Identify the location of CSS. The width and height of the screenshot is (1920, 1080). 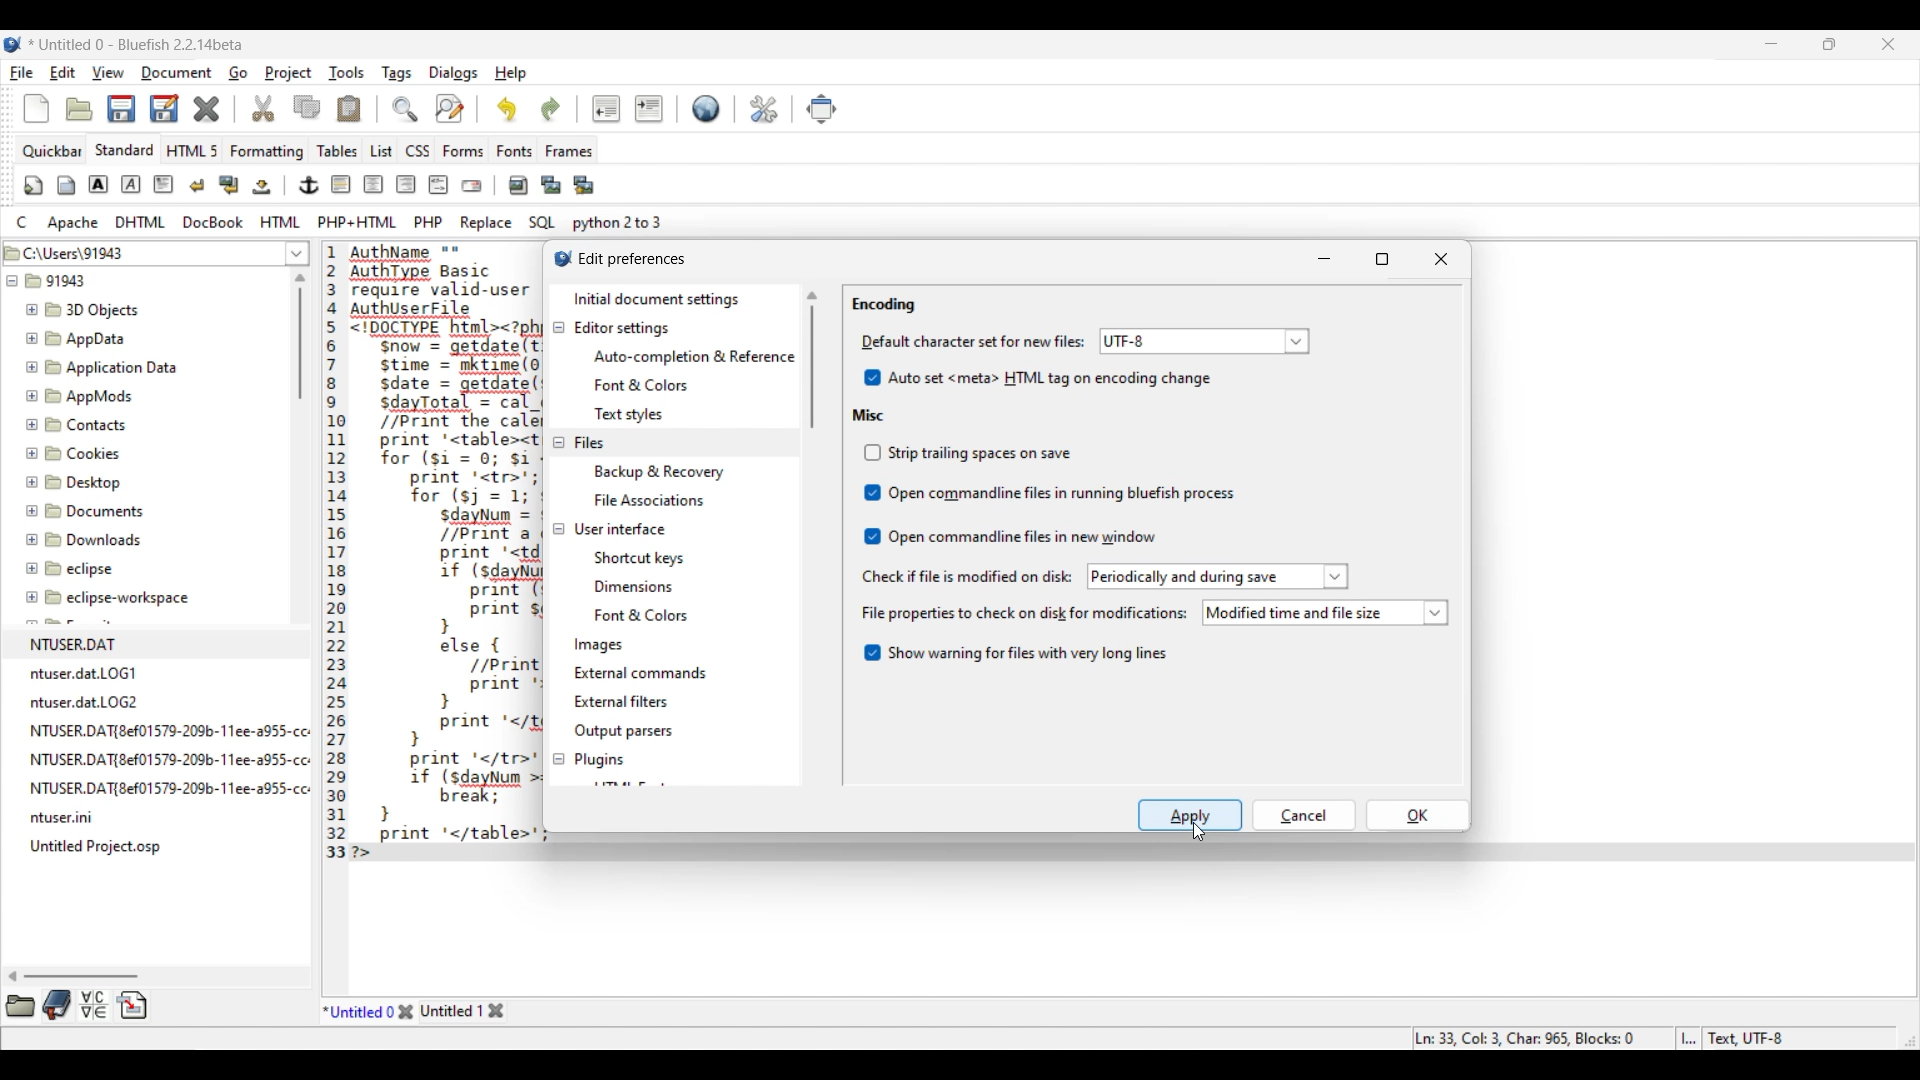
(418, 151).